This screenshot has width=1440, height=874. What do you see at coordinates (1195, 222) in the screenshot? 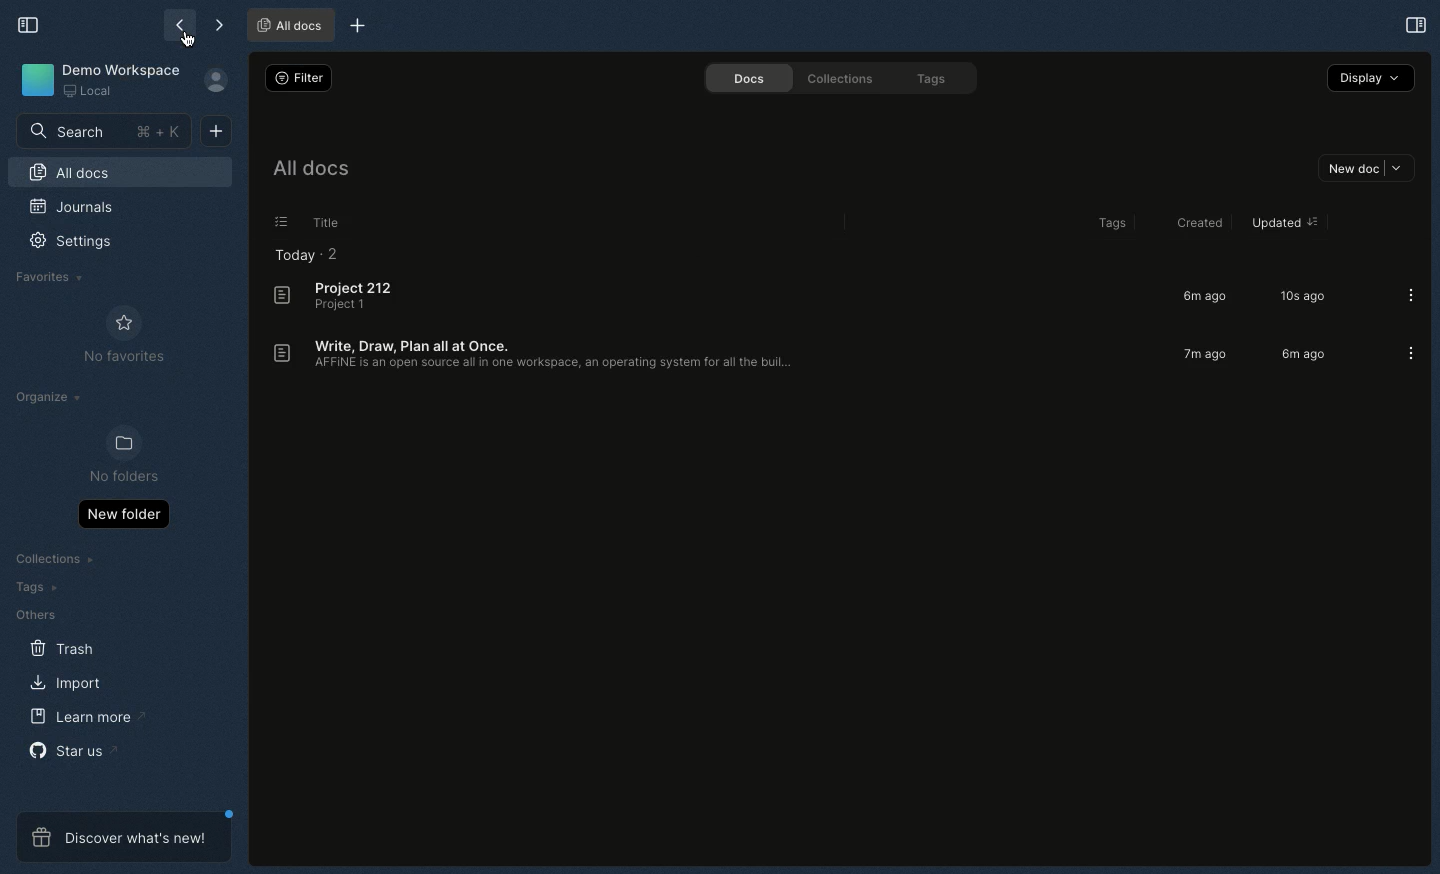
I see `Created` at bounding box center [1195, 222].